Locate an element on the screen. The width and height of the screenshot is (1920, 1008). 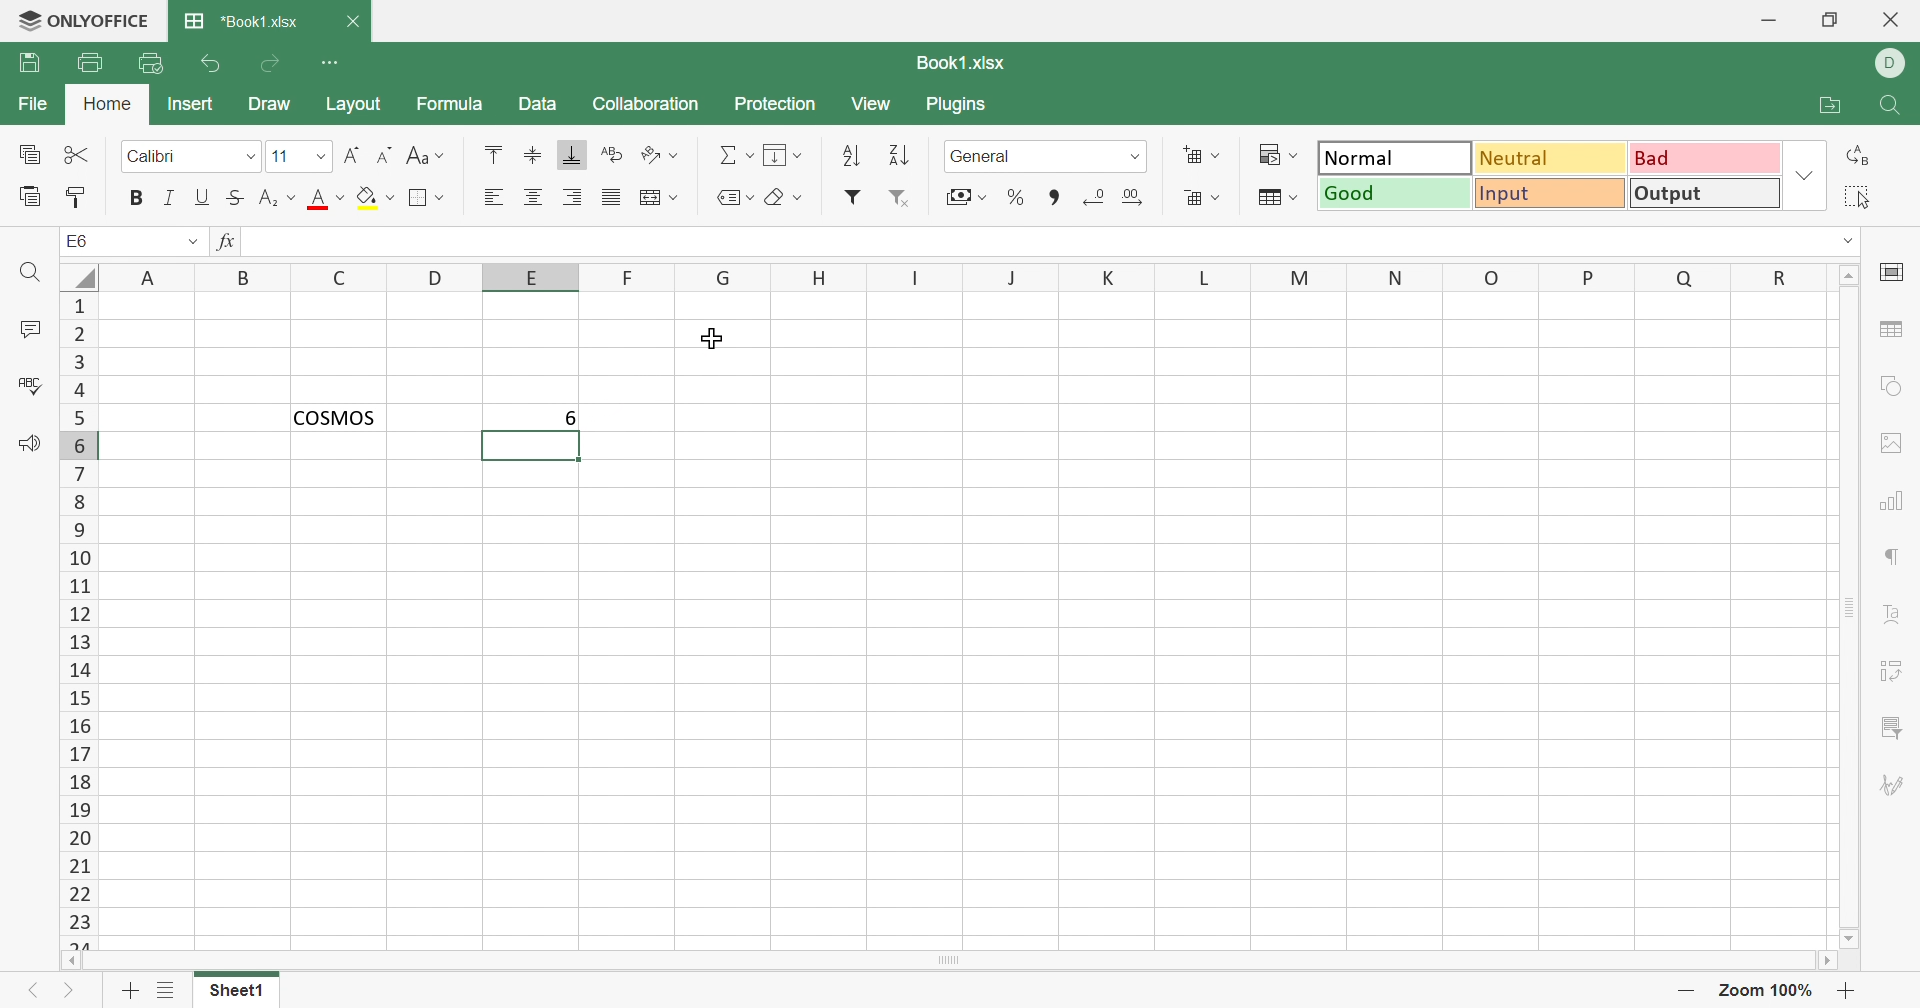
Copy style is located at coordinates (78, 200).